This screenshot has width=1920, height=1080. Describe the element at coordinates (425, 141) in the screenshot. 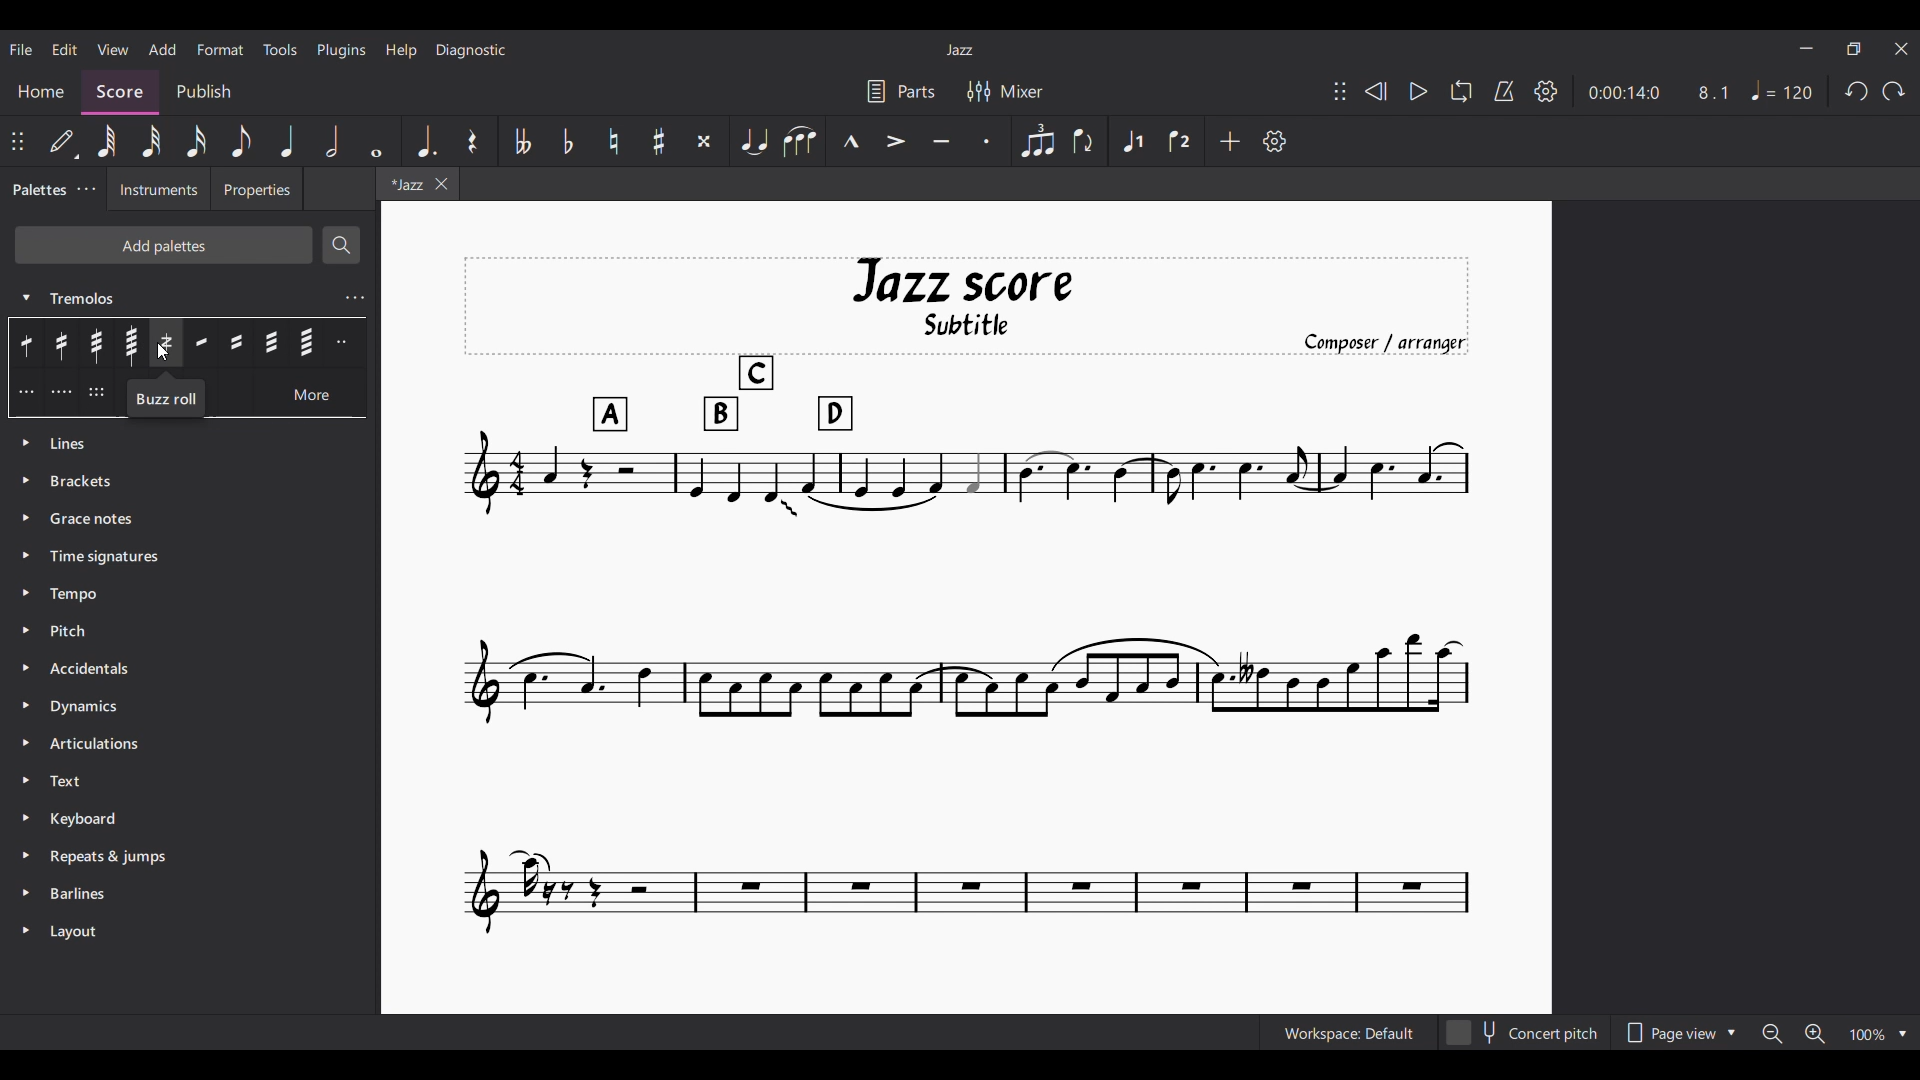

I see `Augmentation dot` at that location.